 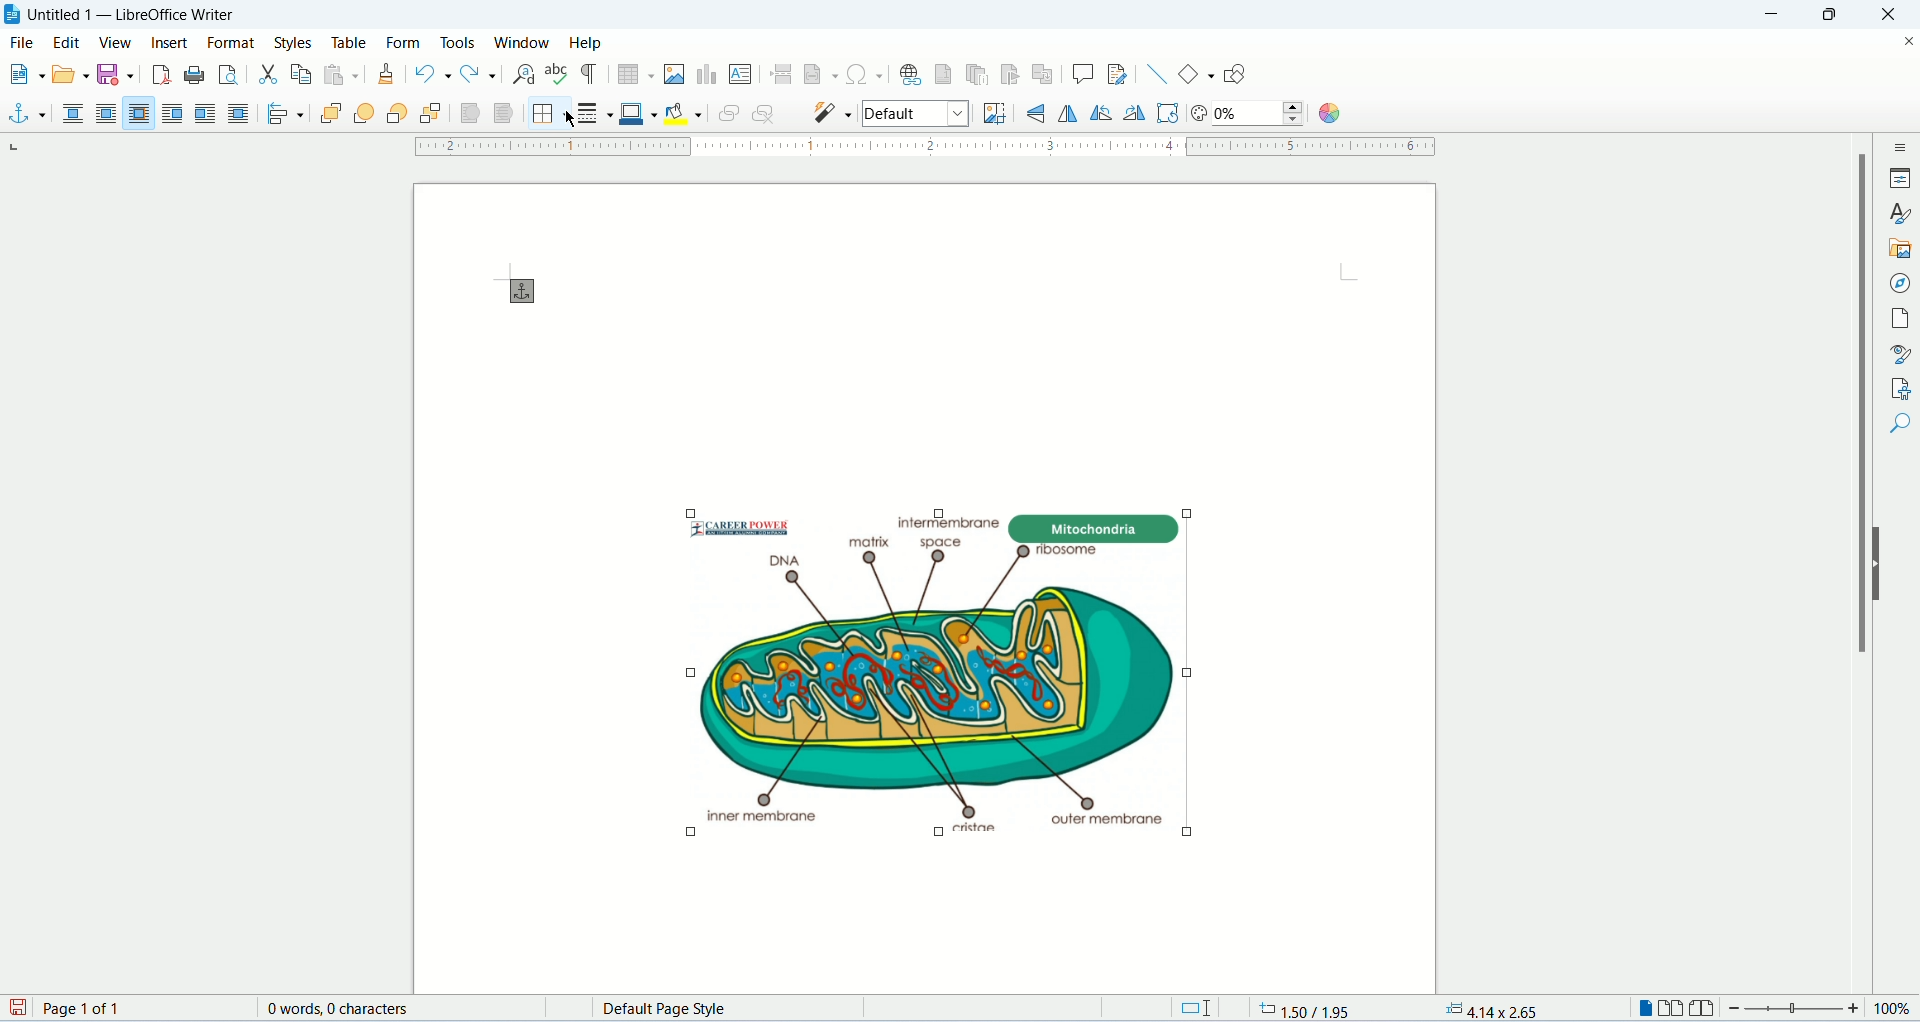 What do you see at coordinates (342, 74) in the screenshot?
I see `paste` at bounding box center [342, 74].